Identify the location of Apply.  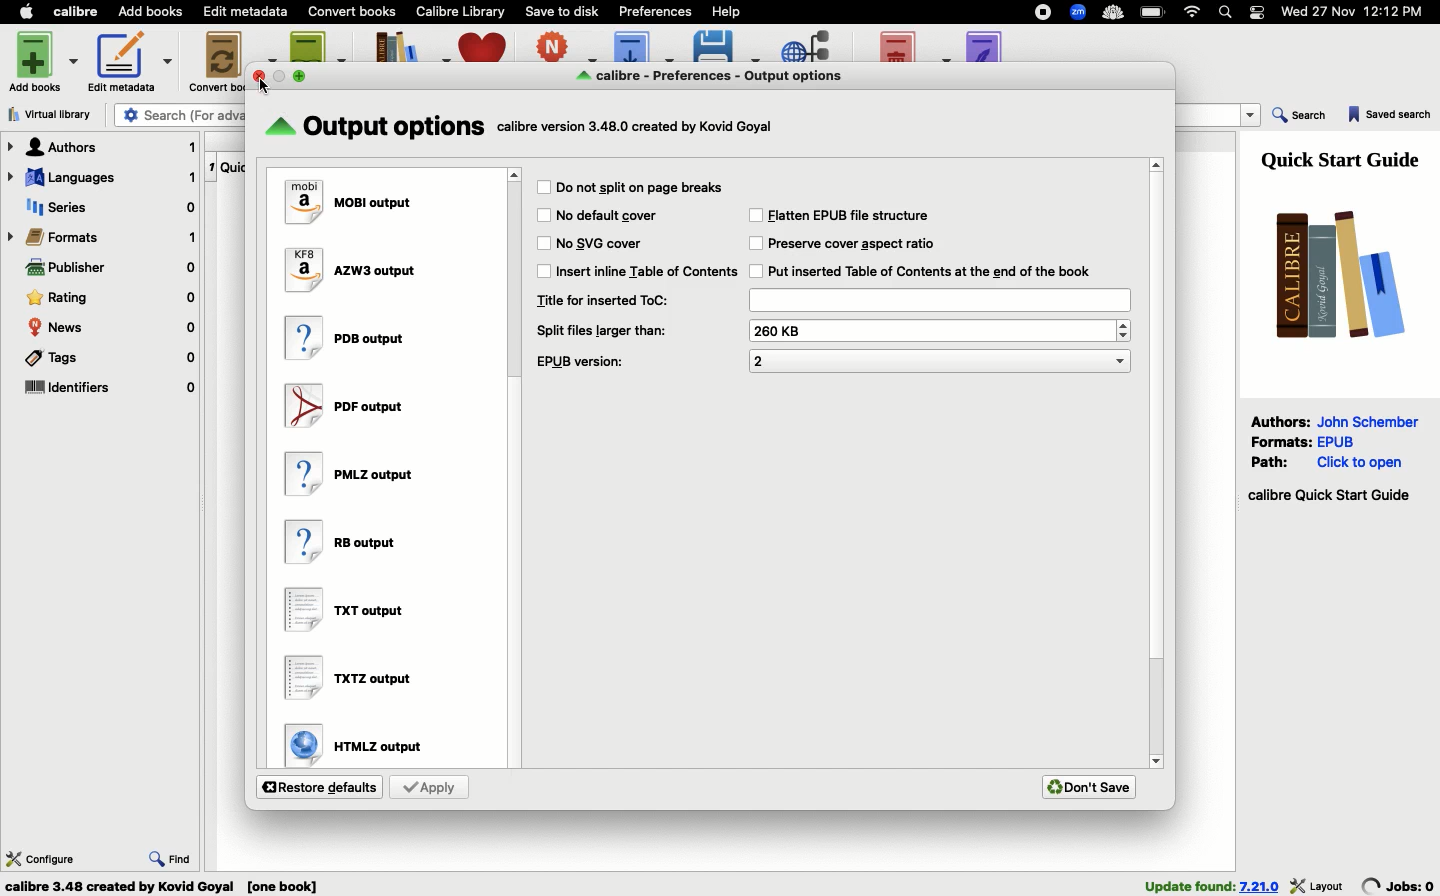
(429, 786).